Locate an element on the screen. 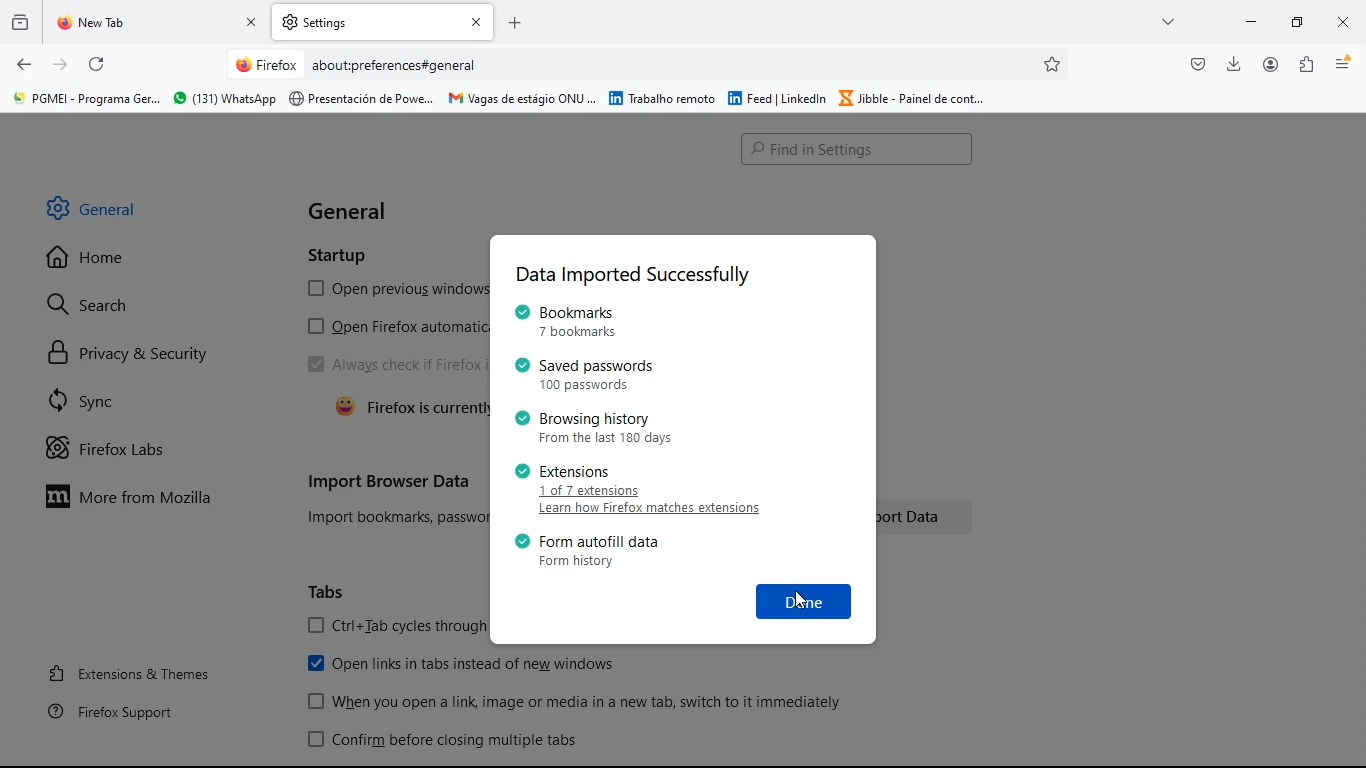 Image resolution: width=1366 pixels, height=768 pixels. ® (131) Whatsapp is located at coordinates (223, 99).